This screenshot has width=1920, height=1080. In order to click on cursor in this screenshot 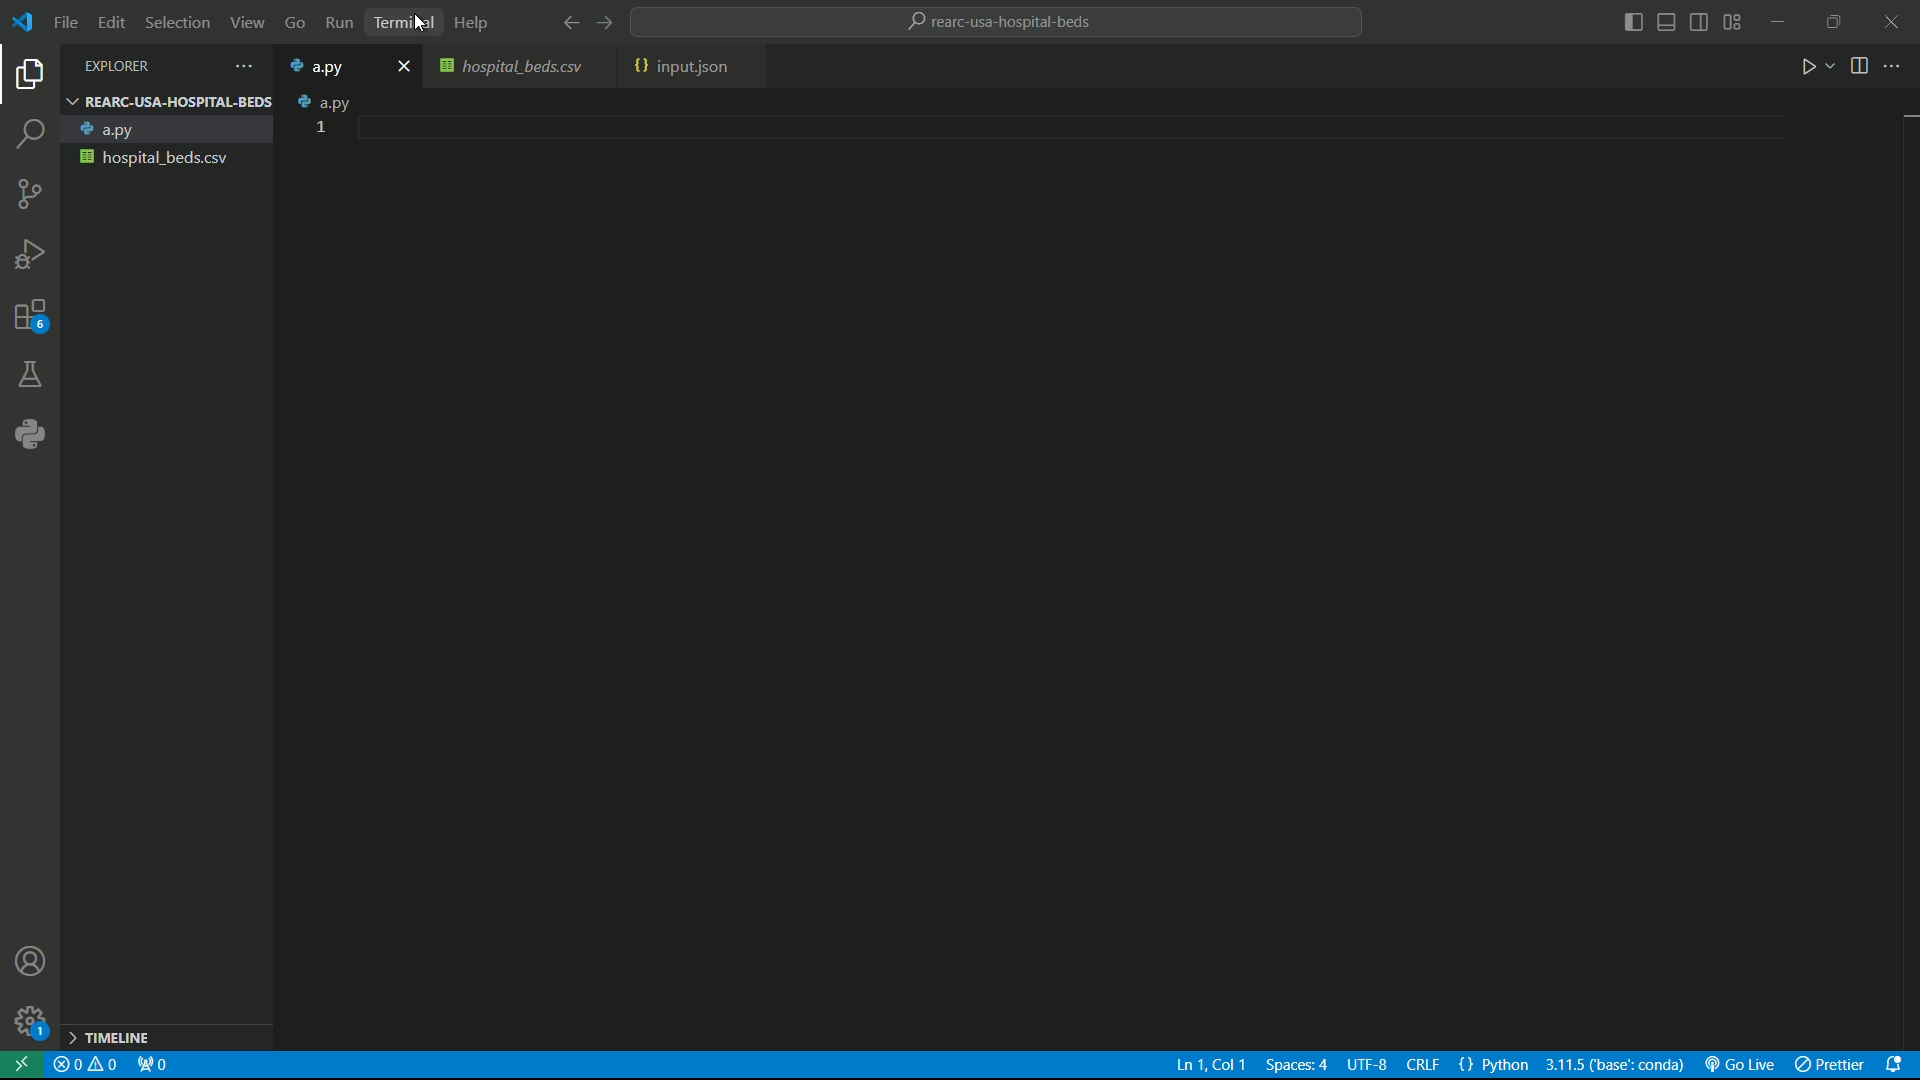, I will do `click(419, 25)`.